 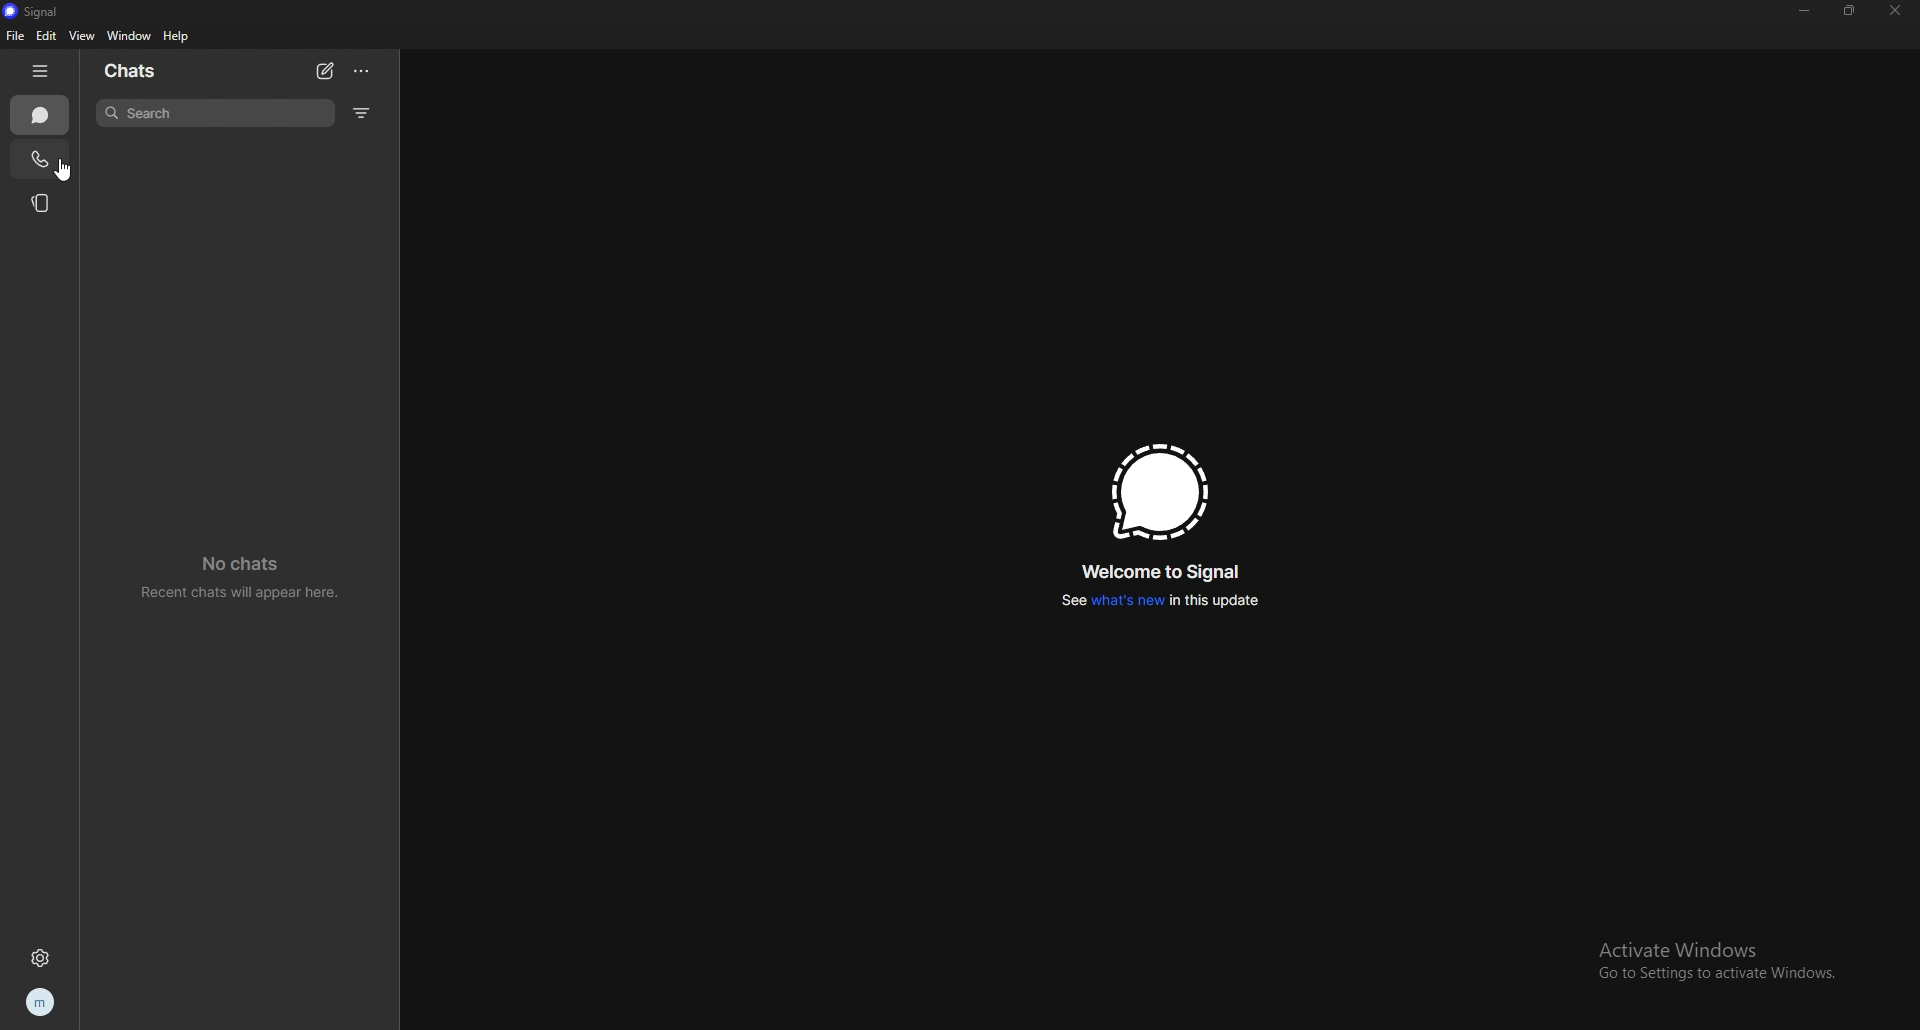 I want to click on new chat, so click(x=325, y=70).